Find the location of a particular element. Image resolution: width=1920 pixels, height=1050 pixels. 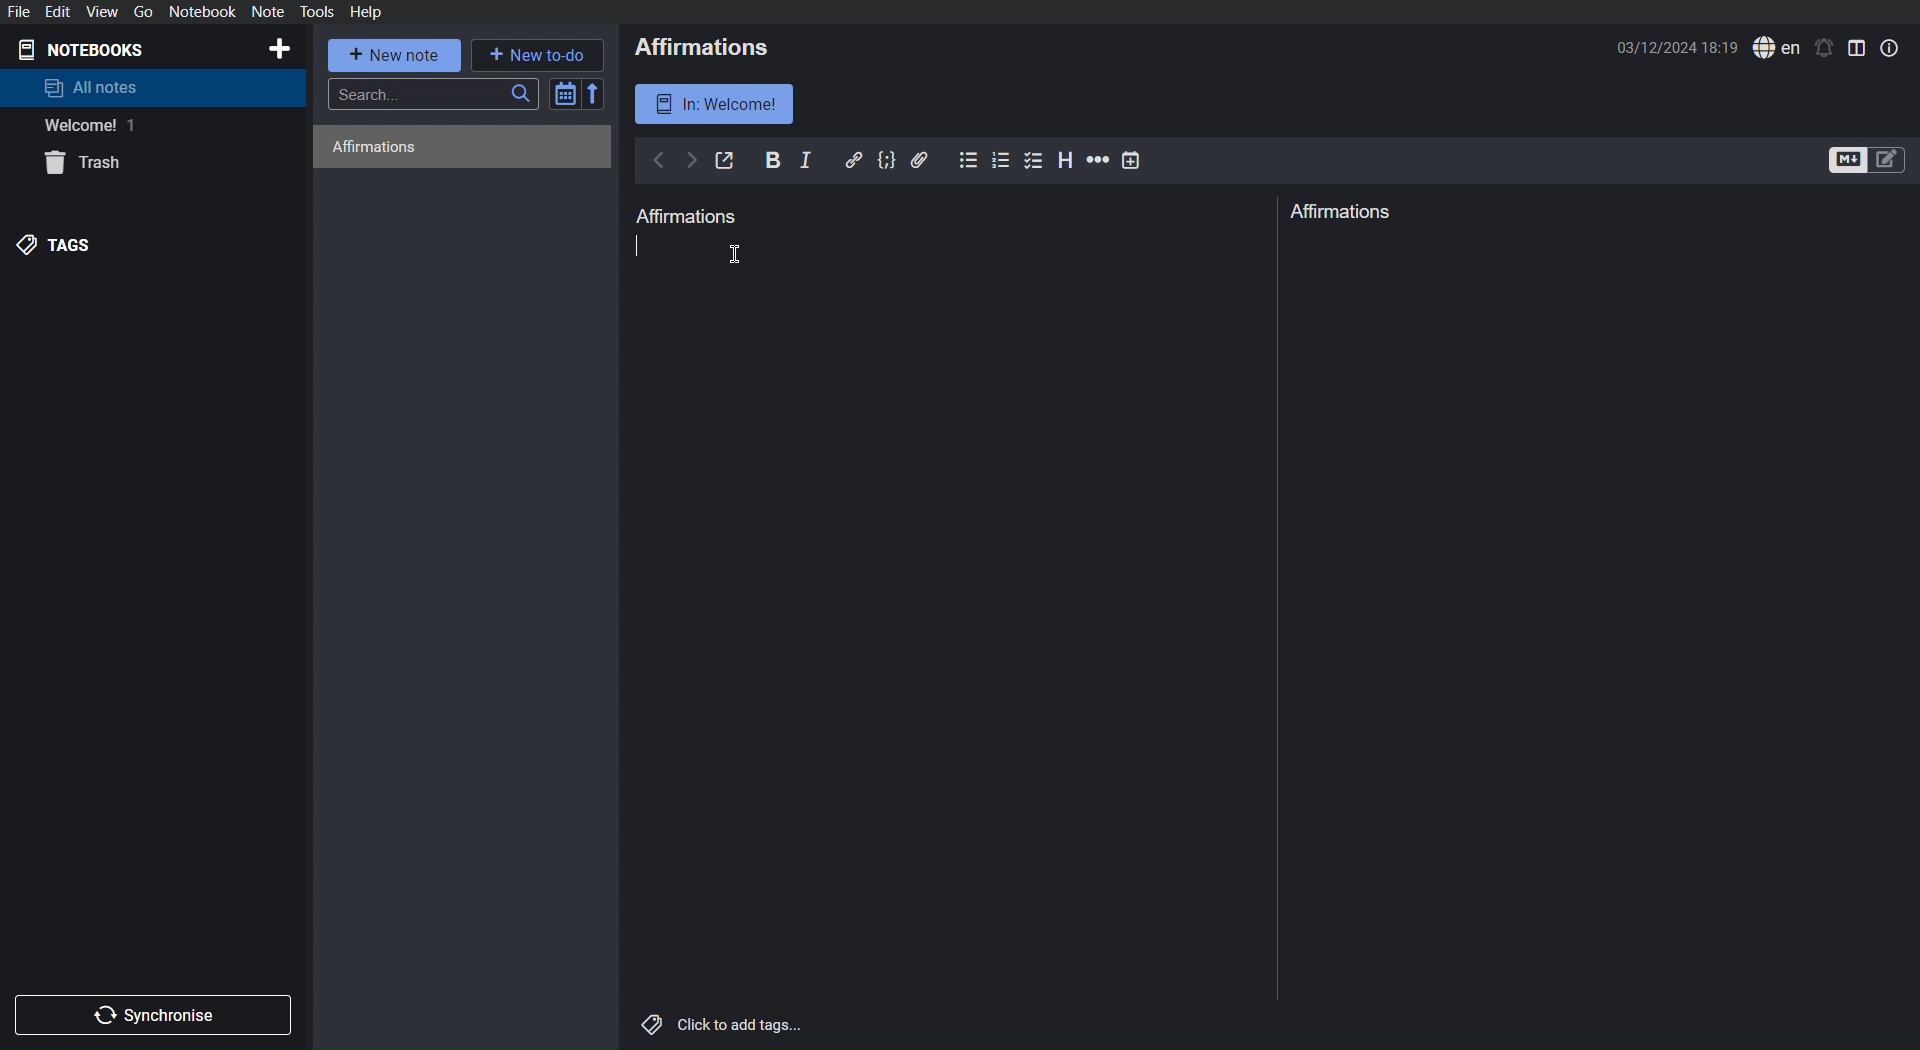

Synchronize is located at coordinates (157, 1012).